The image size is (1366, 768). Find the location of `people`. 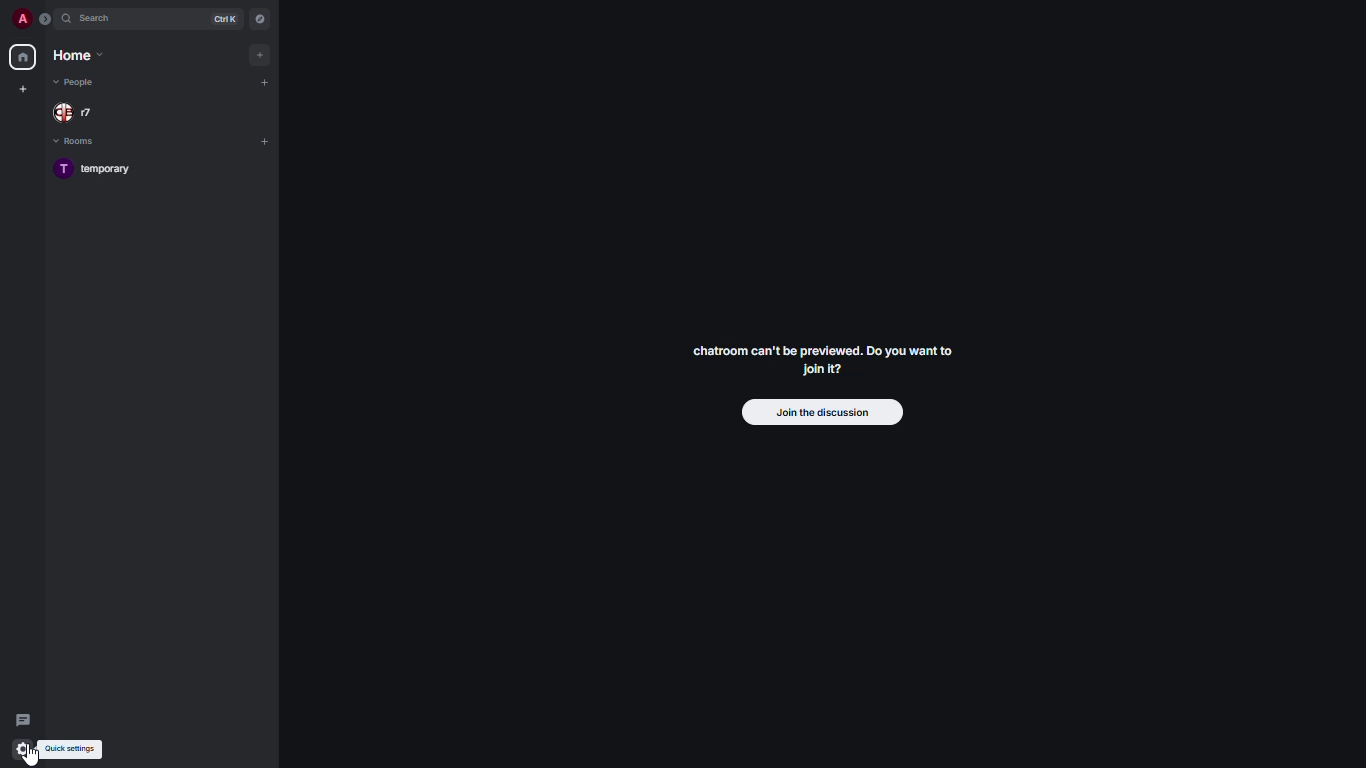

people is located at coordinates (78, 113).